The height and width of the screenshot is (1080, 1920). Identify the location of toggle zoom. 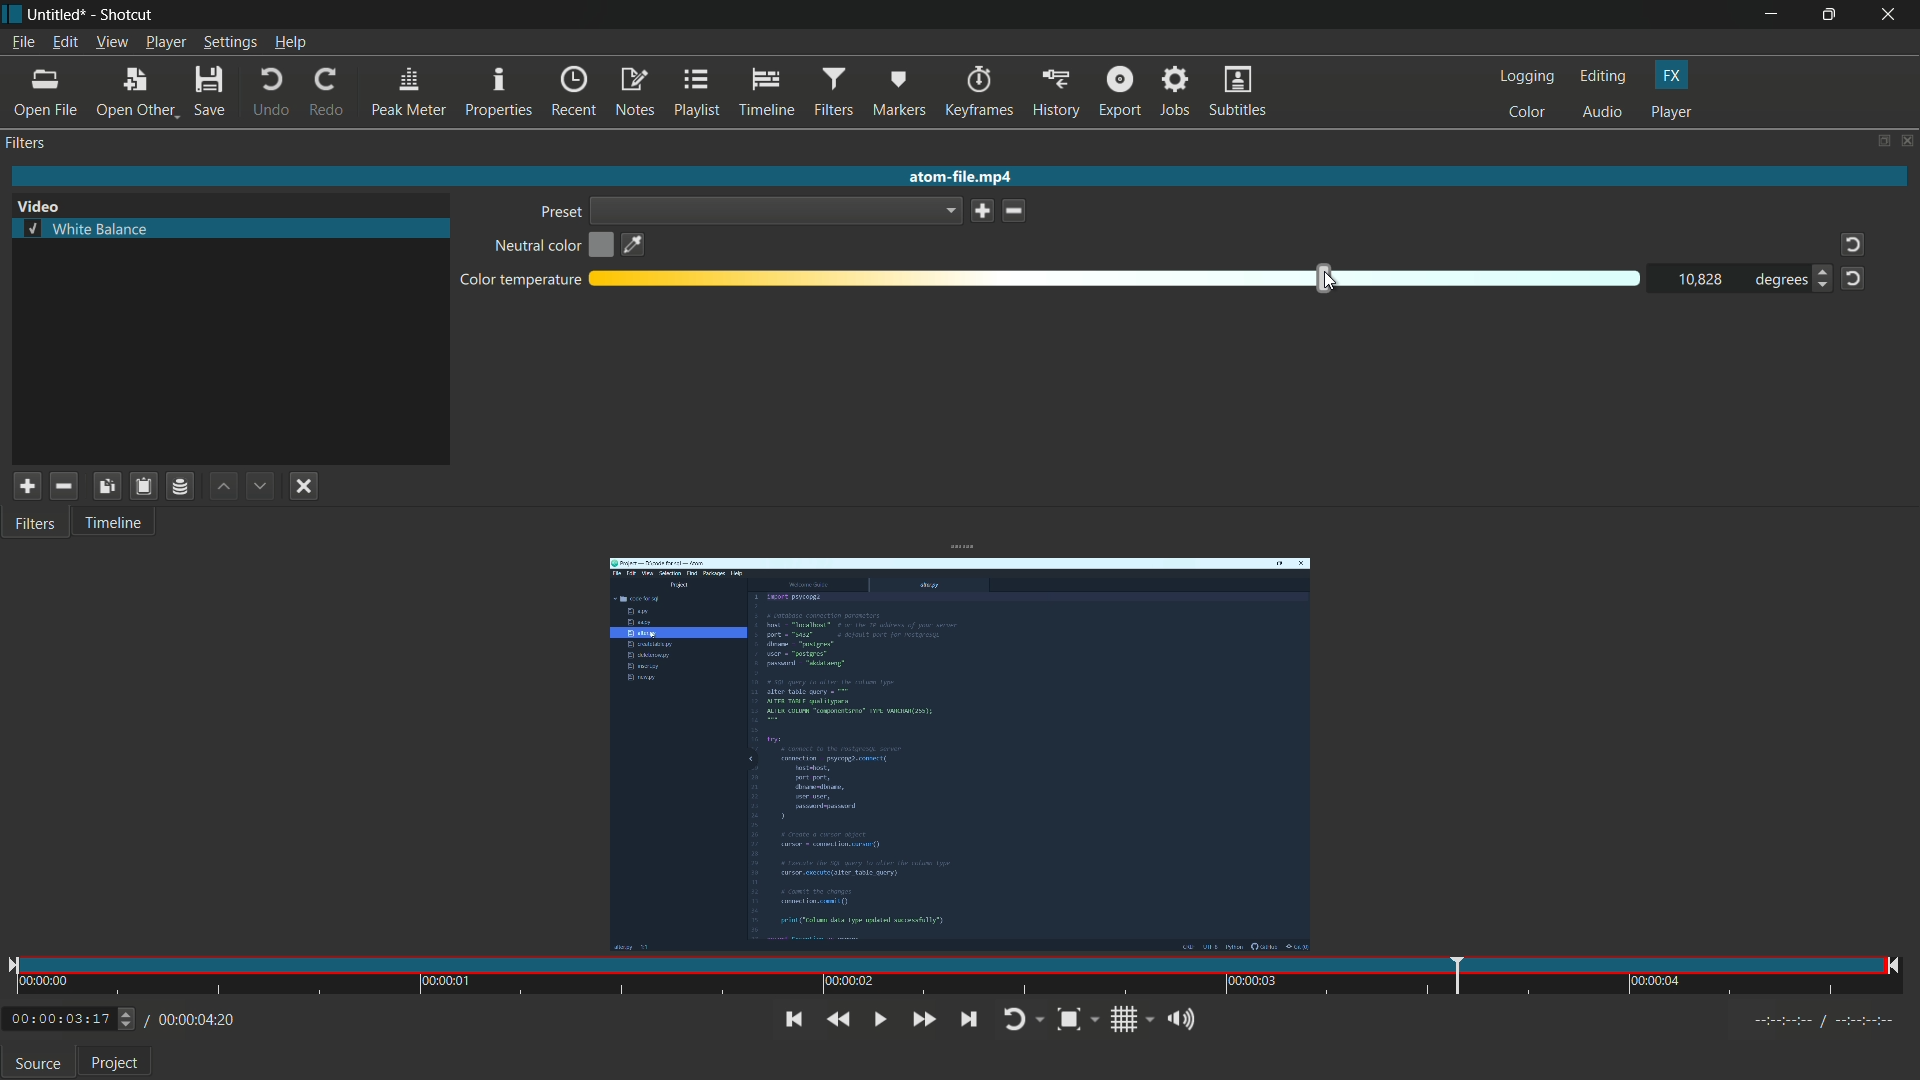
(1078, 1020).